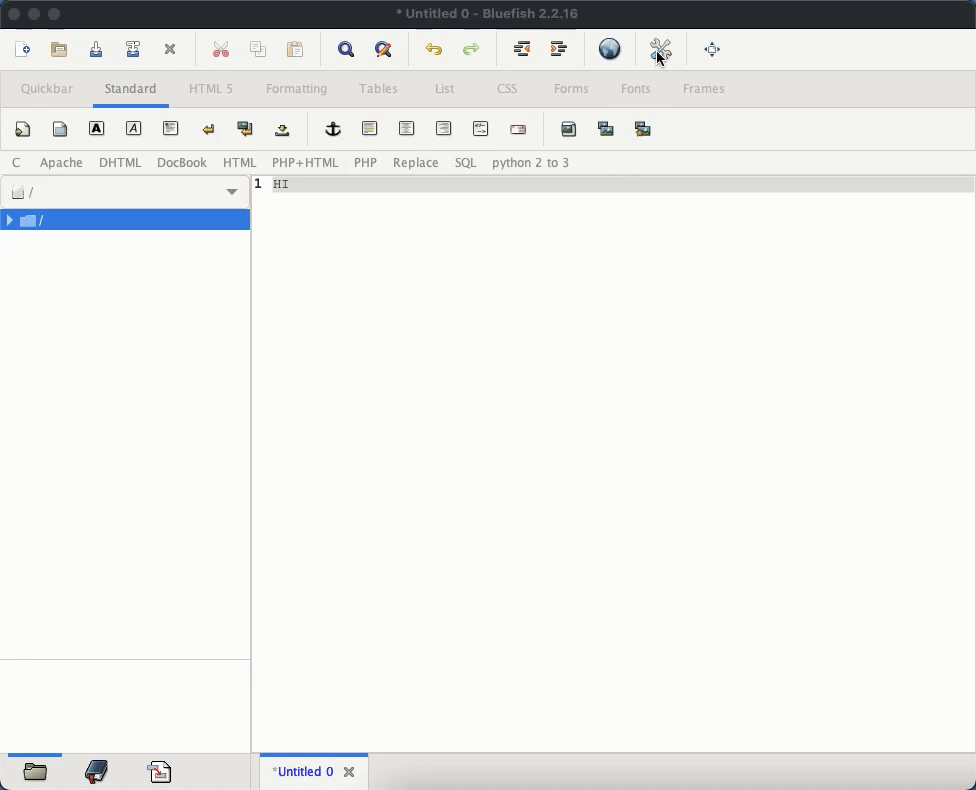 Image resolution: width=976 pixels, height=790 pixels. What do you see at coordinates (704, 90) in the screenshot?
I see `frames` at bounding box center [704, 90].